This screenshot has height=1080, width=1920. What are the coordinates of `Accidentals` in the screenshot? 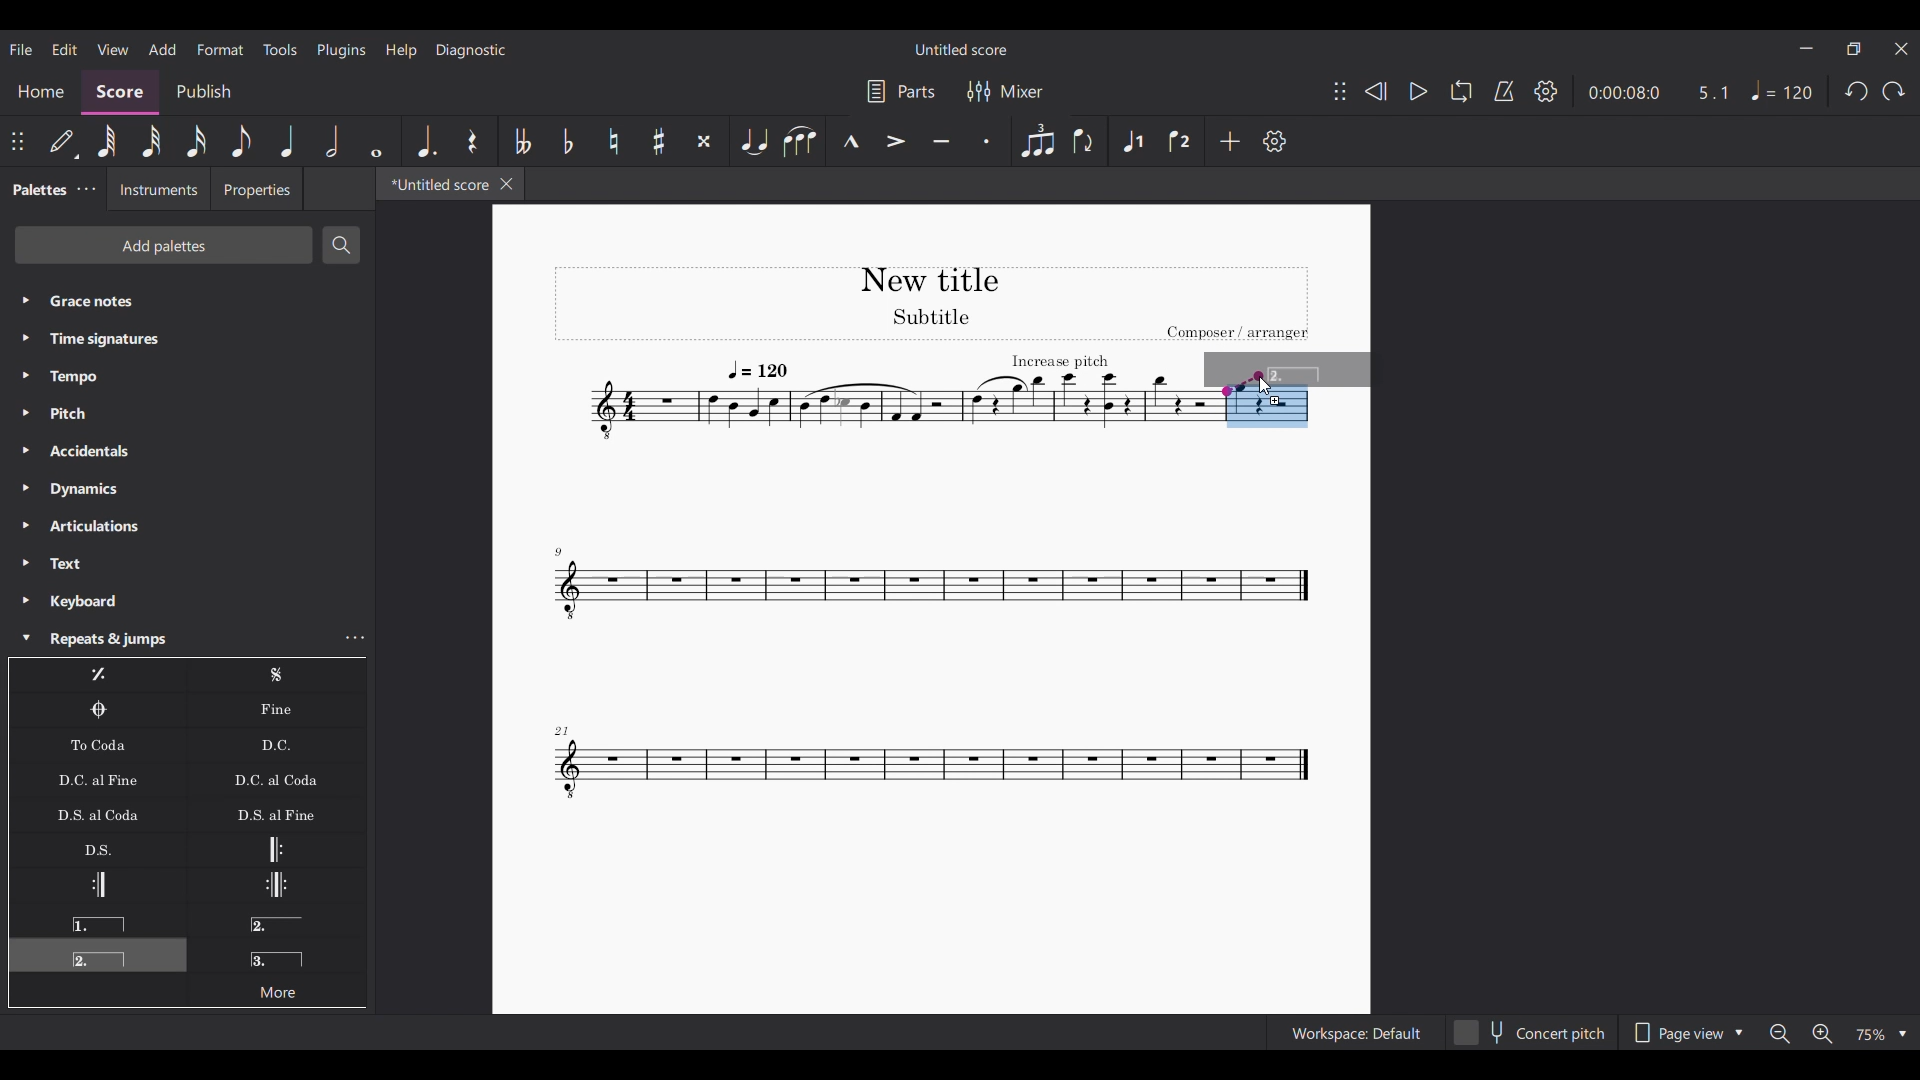 It's located at (187, 451).